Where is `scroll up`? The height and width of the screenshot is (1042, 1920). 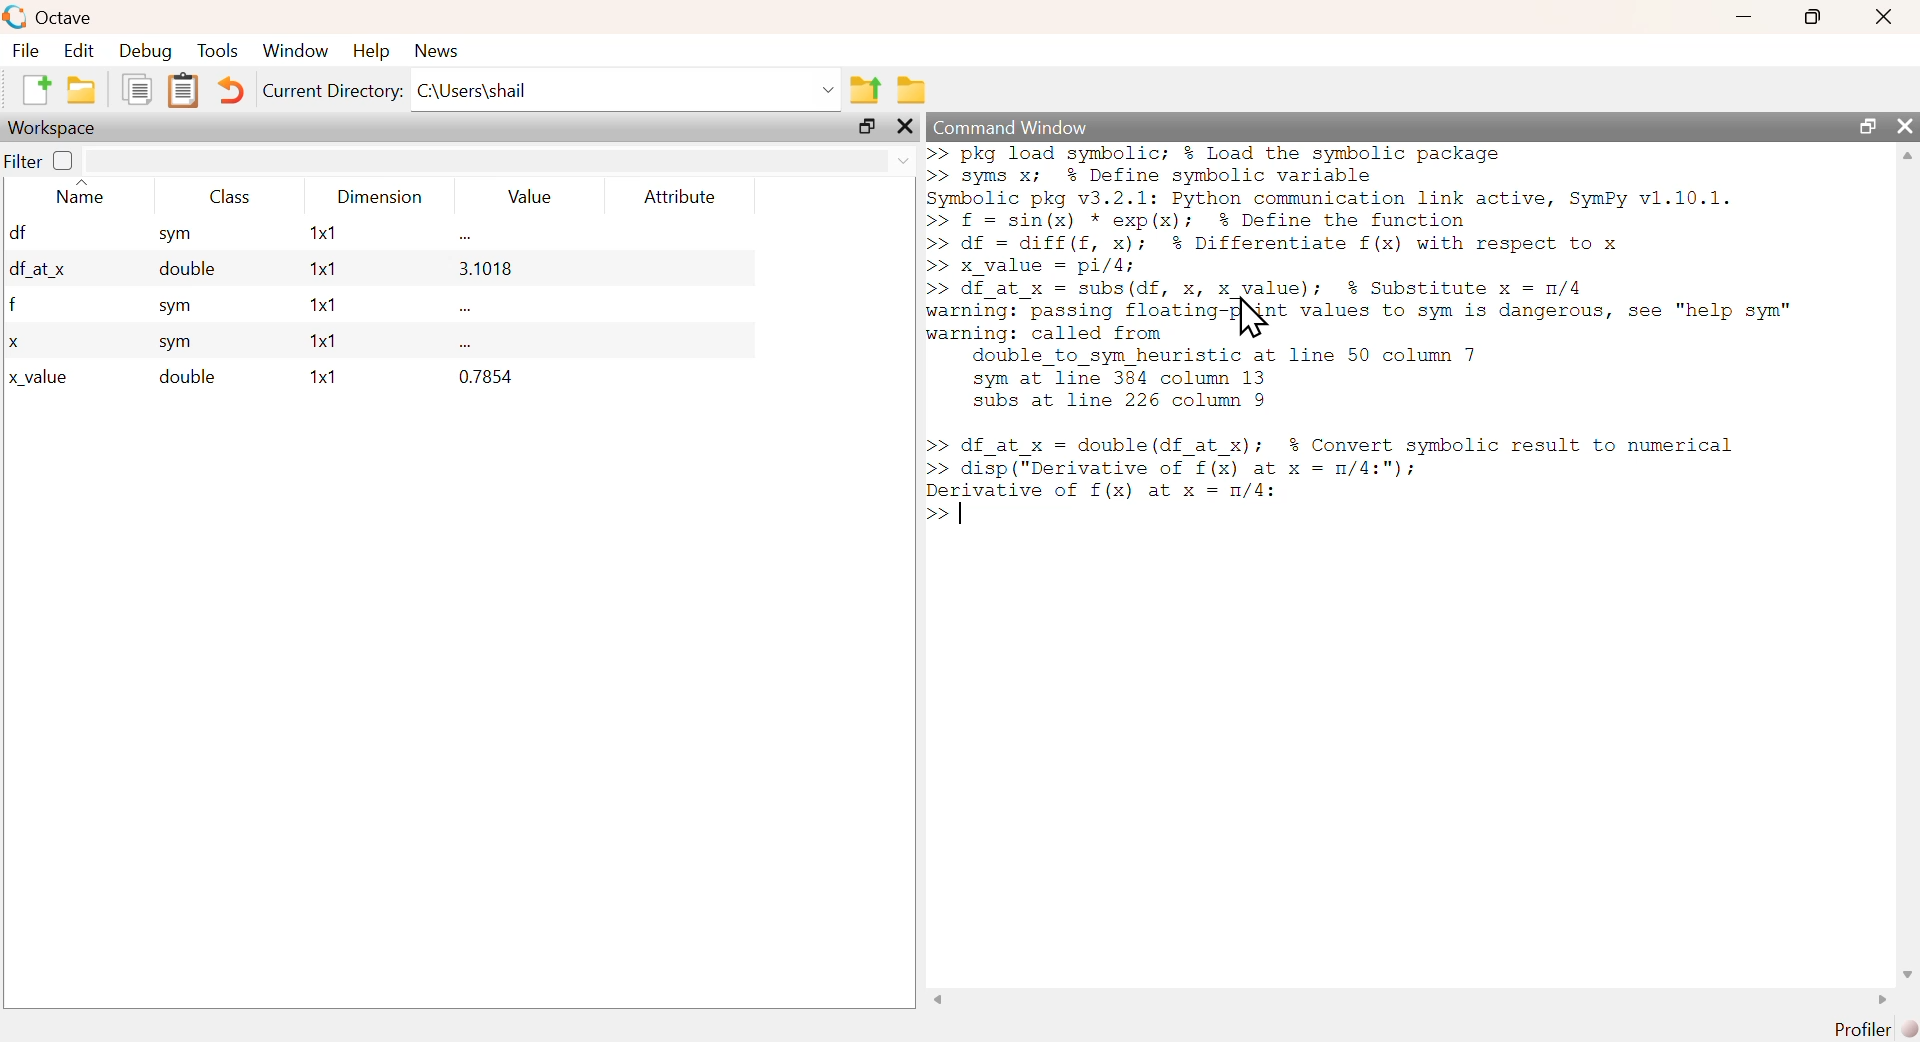 scroll up is located at coordinates (1907, 155).